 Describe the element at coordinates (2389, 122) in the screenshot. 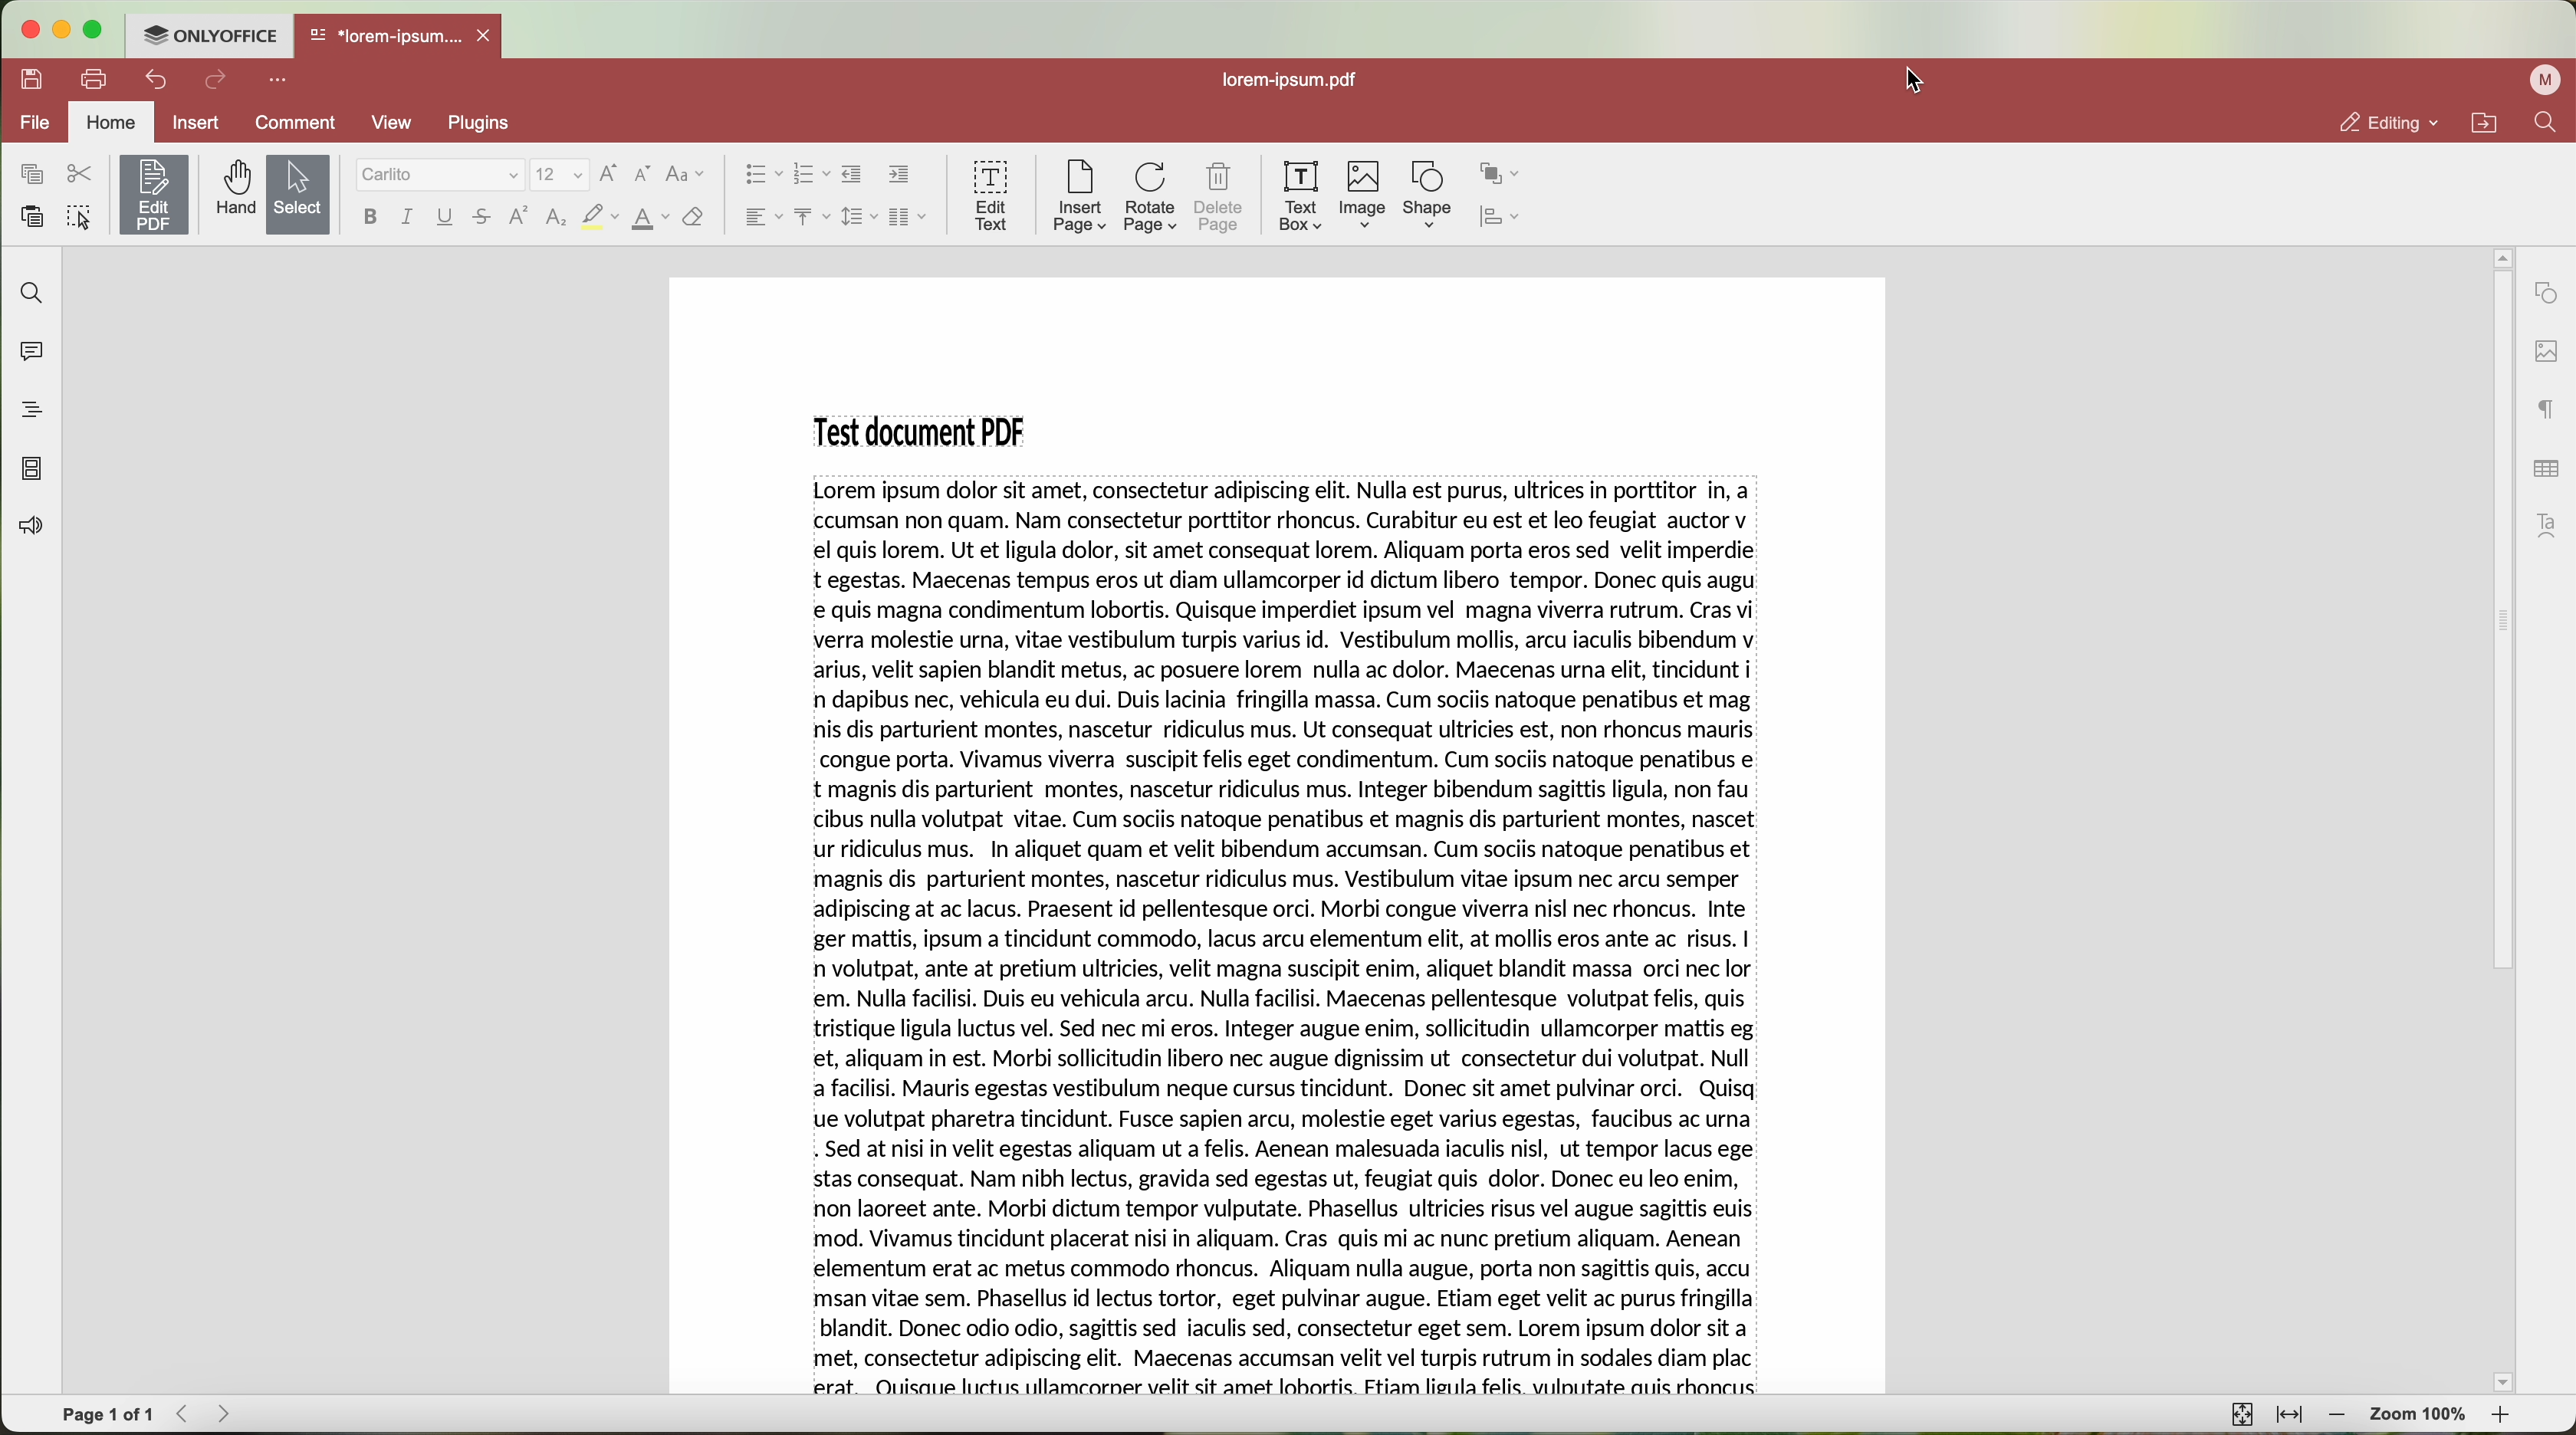

I see `editing` at that location.